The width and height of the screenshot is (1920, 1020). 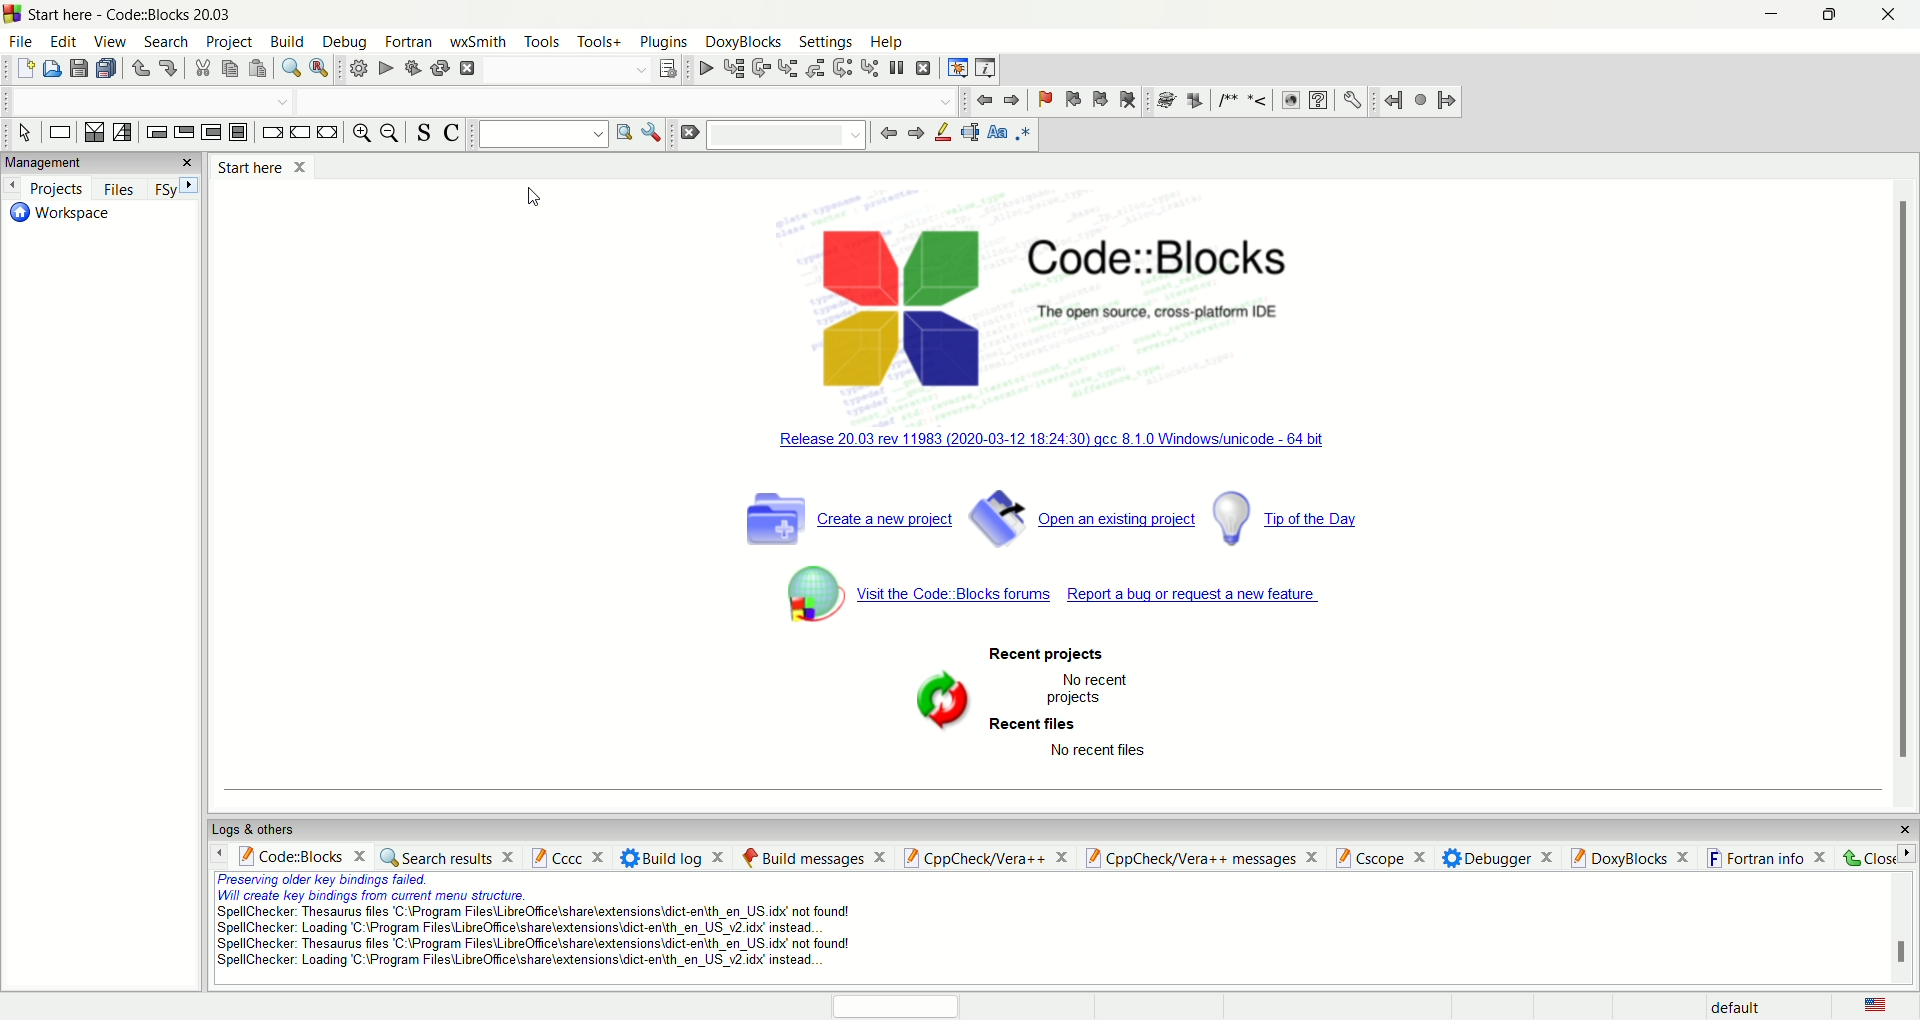 What do you see at coordinates (270, 132) in the screenshot?
I see `break` at bounding box center [270, 132].